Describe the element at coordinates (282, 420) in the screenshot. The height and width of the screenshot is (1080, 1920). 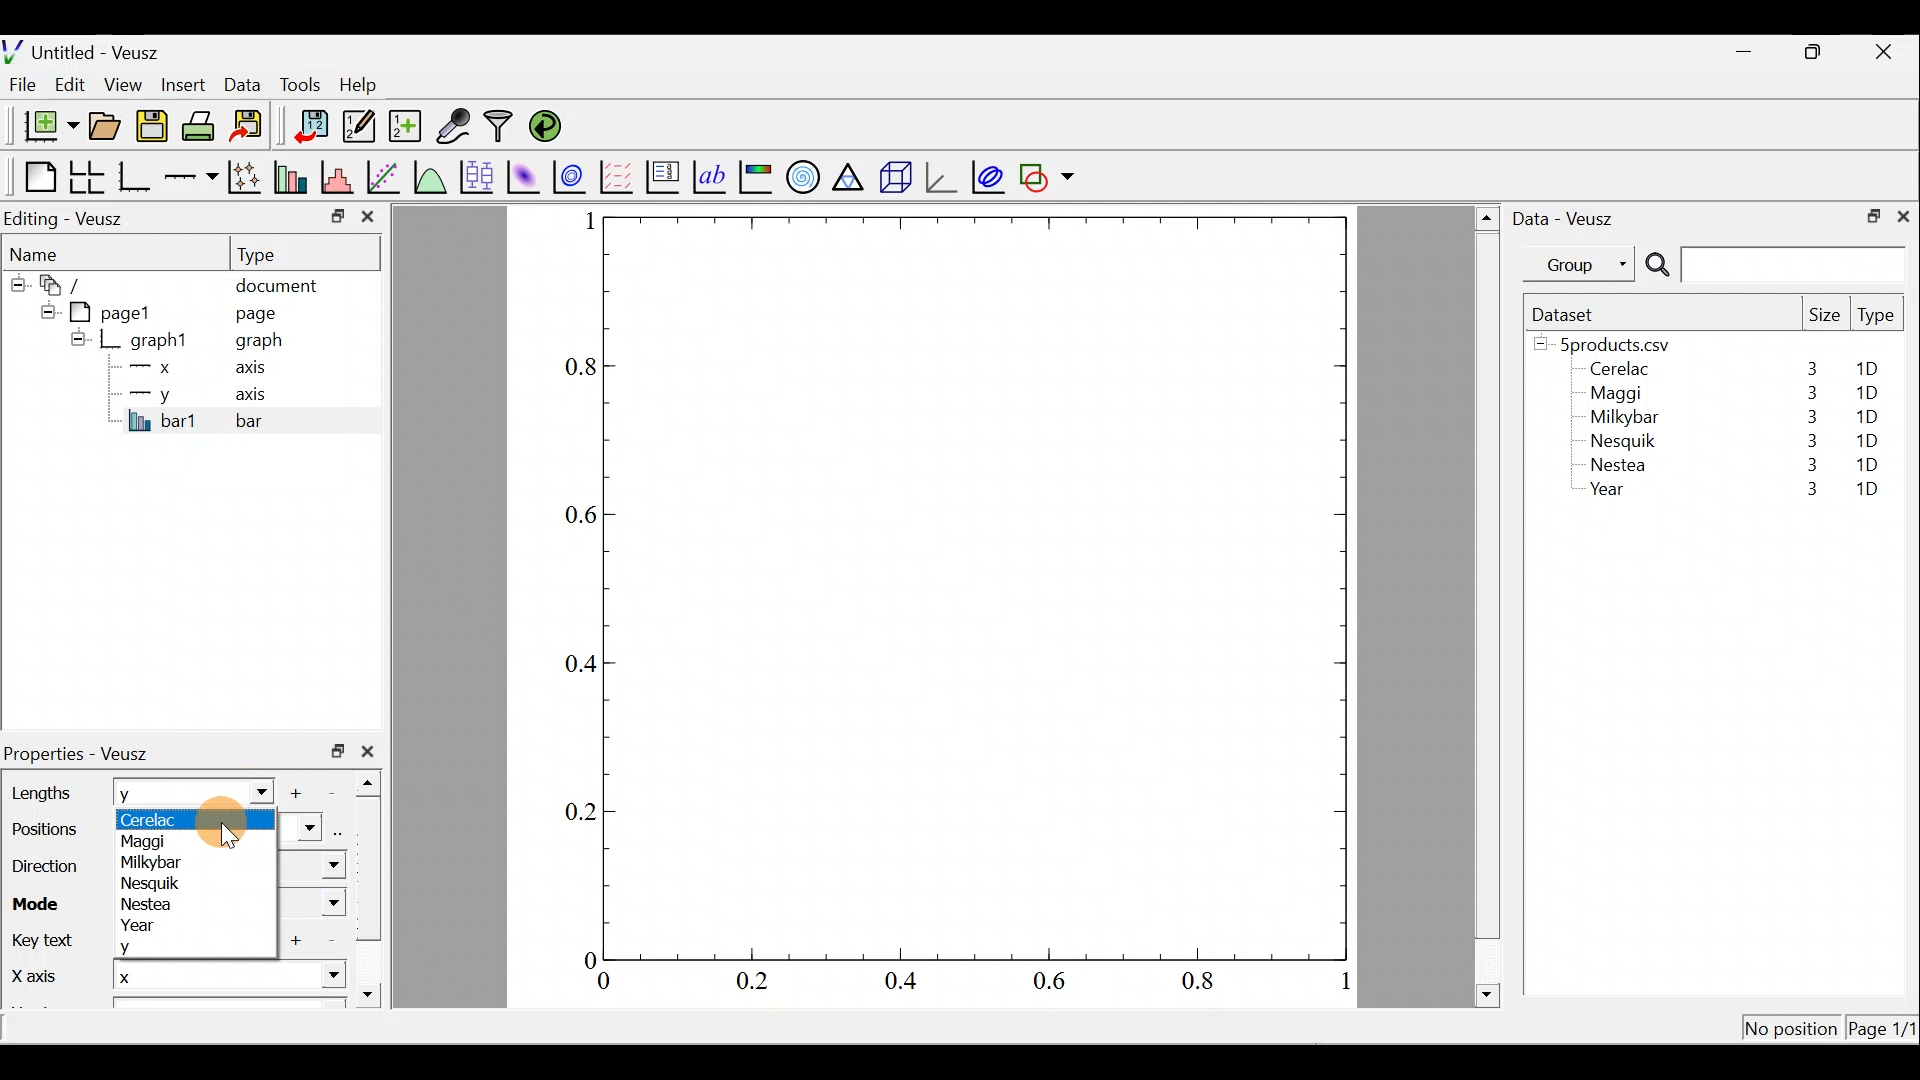
I see `bar` at that location.